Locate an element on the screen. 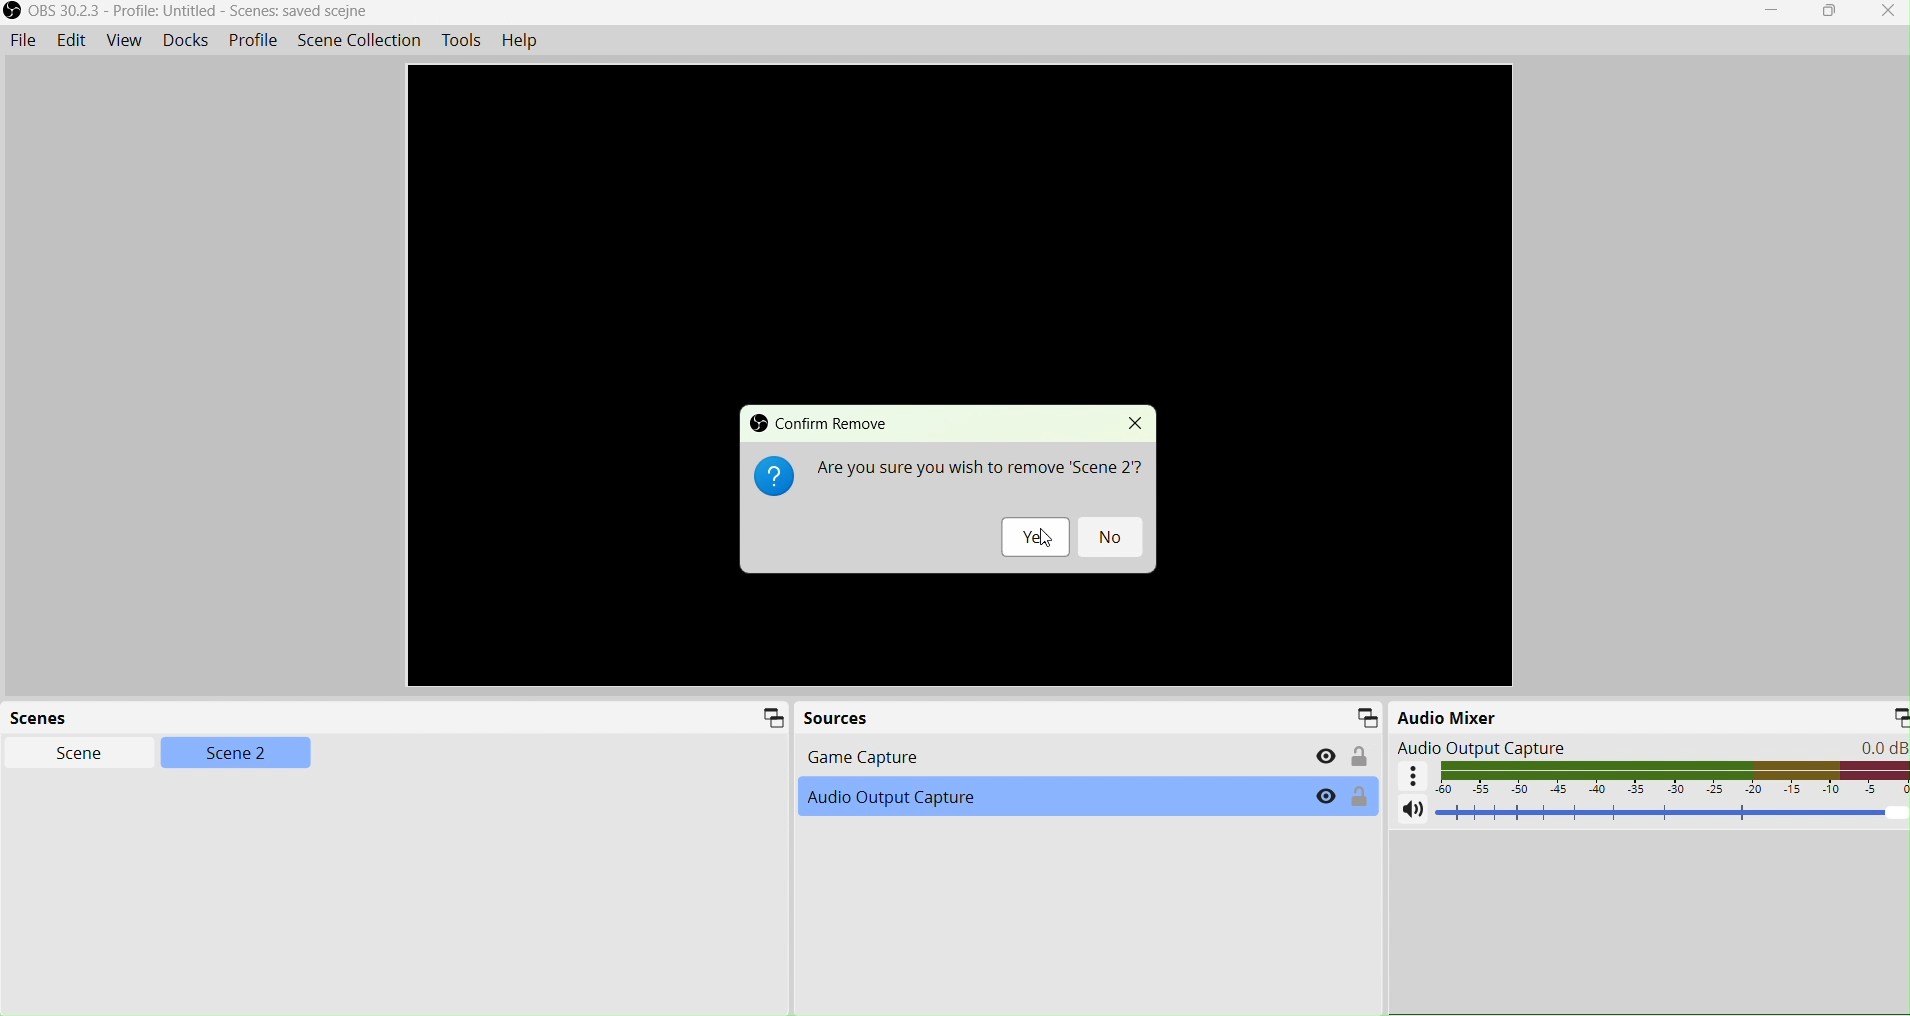 This screenshot has width=1910, height=1016. Advance Audio setting  is located at coordinates (1413, 776).